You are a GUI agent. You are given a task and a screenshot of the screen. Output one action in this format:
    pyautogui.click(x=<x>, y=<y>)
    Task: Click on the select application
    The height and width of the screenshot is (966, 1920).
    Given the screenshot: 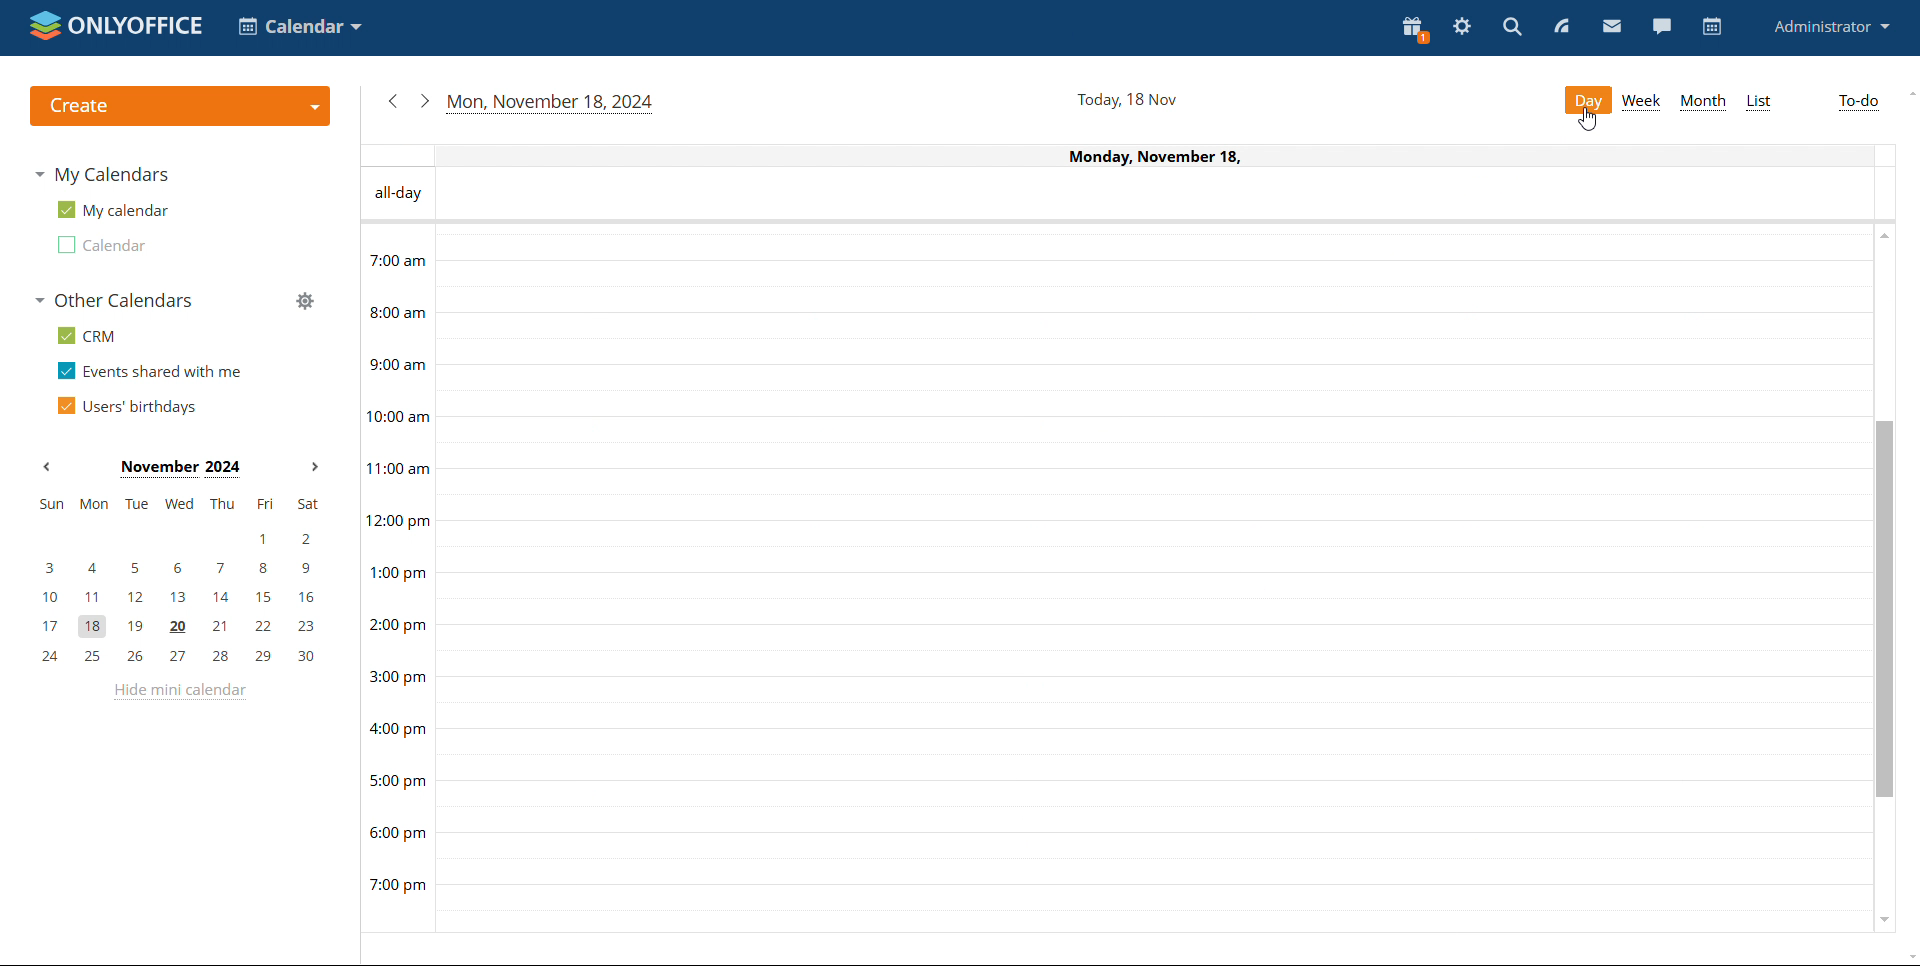 What is the action you would take?
    pyautogui.click(x=302, y=26)
    